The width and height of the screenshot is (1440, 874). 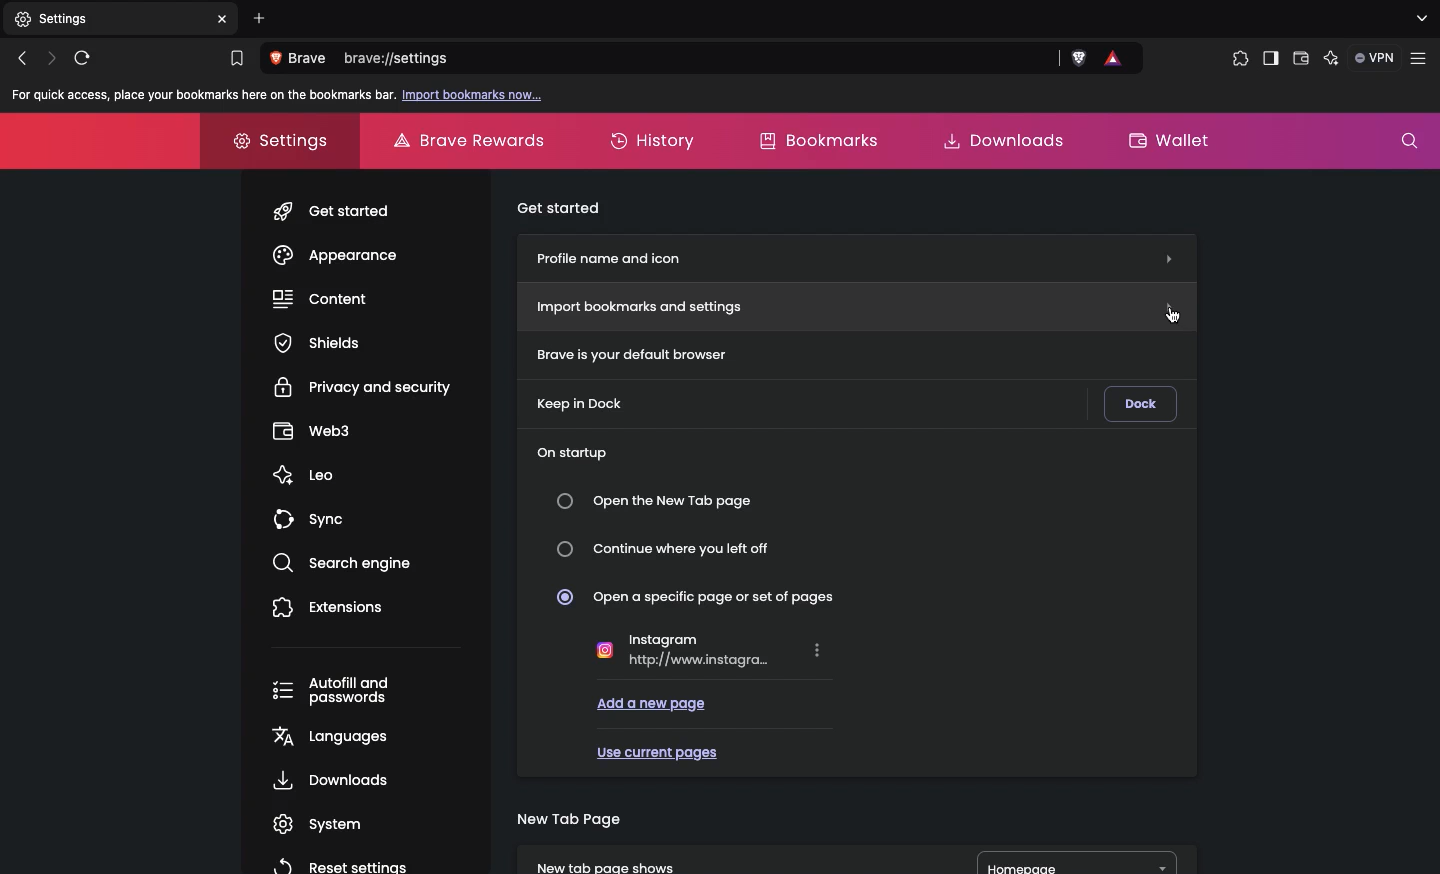 What do you see at coordinates (705, 596) in the screenshot?
I see `Open a specific page or set of pages` at bounding box center [705, 596].